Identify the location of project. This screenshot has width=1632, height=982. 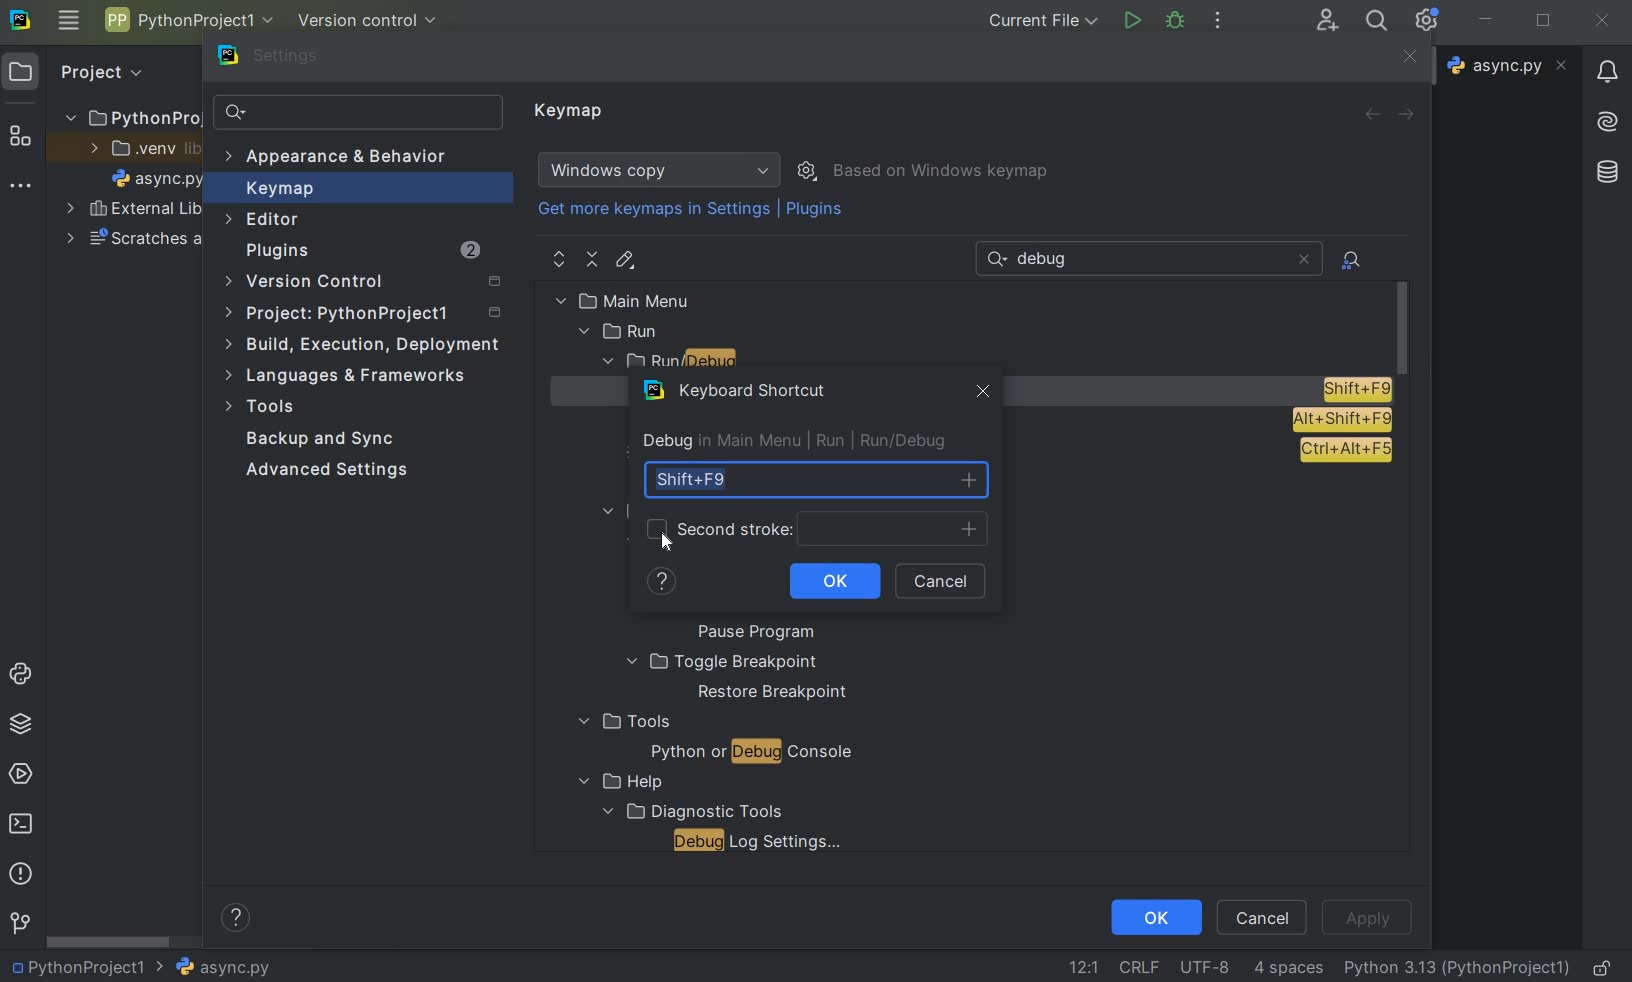
(366, 316).